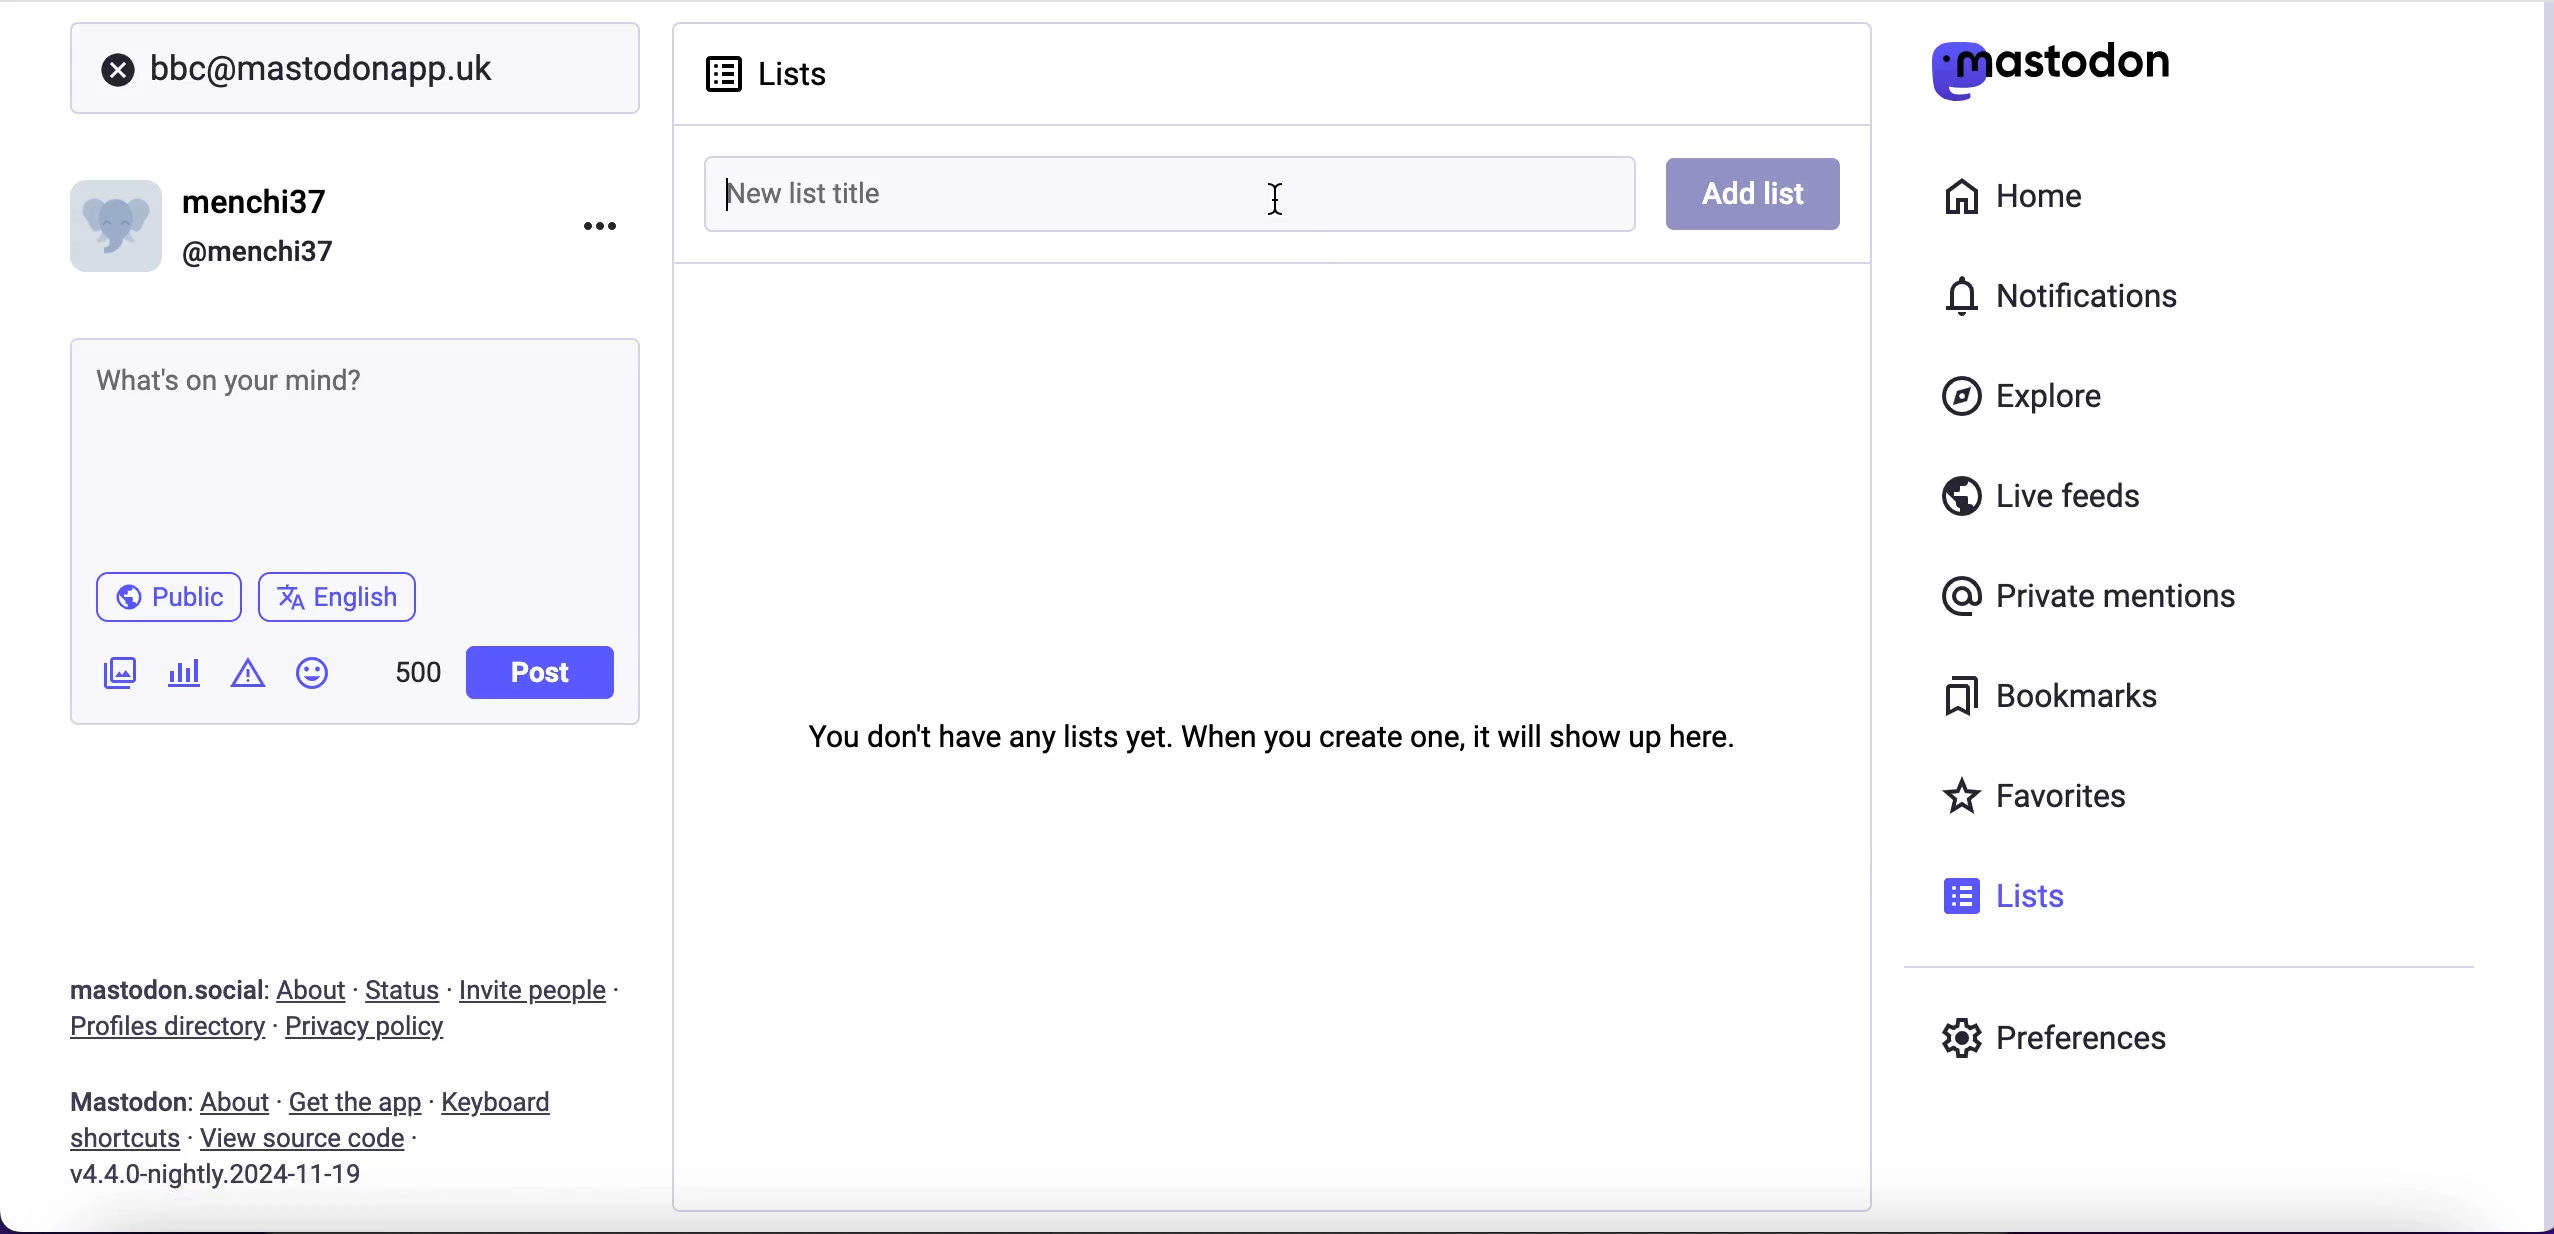 The width and height of the screenshot is (2554, 1234). I want to click on bookmarks, so click(2040, 700).